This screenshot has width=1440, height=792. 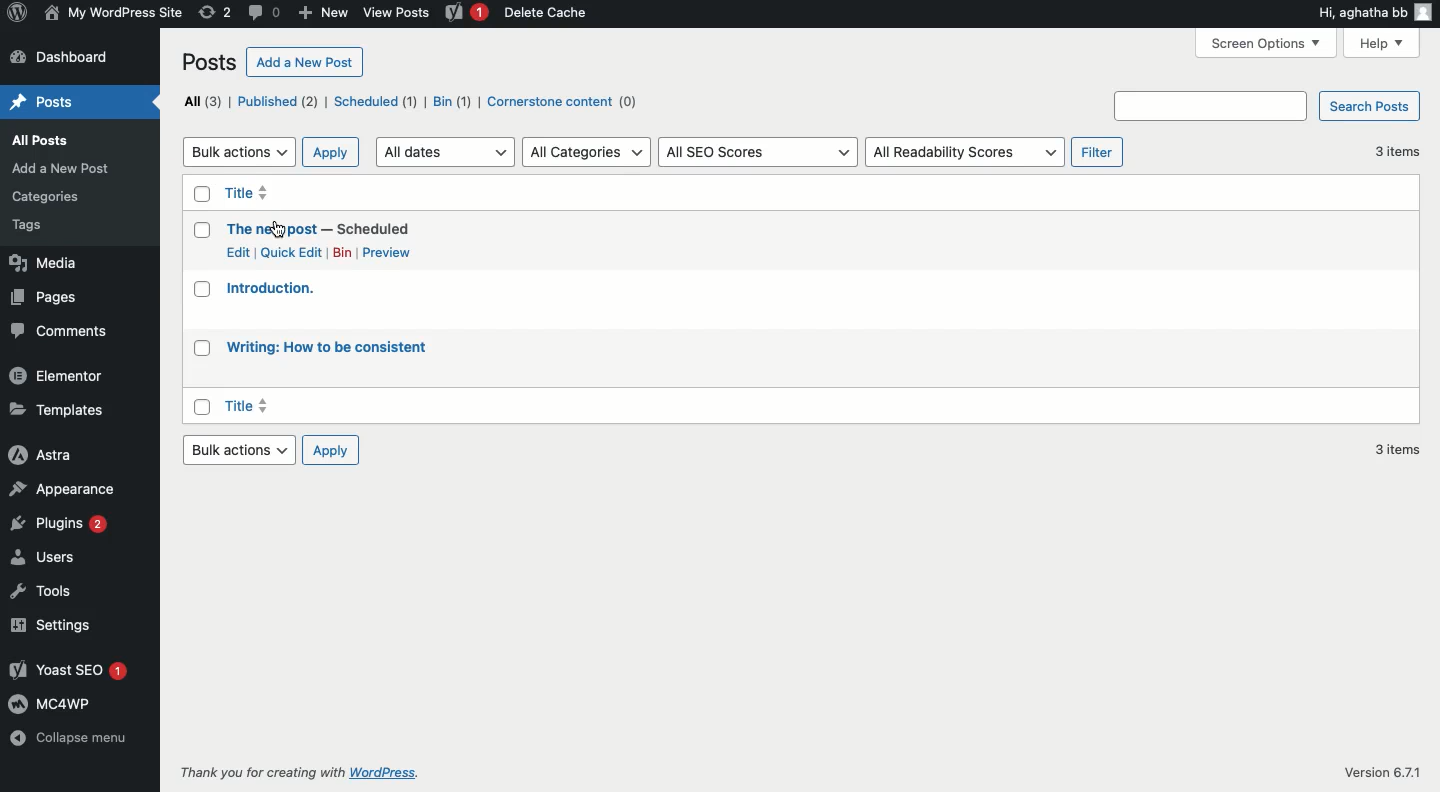 I want to click on Apply, so click(x=331, y=450).